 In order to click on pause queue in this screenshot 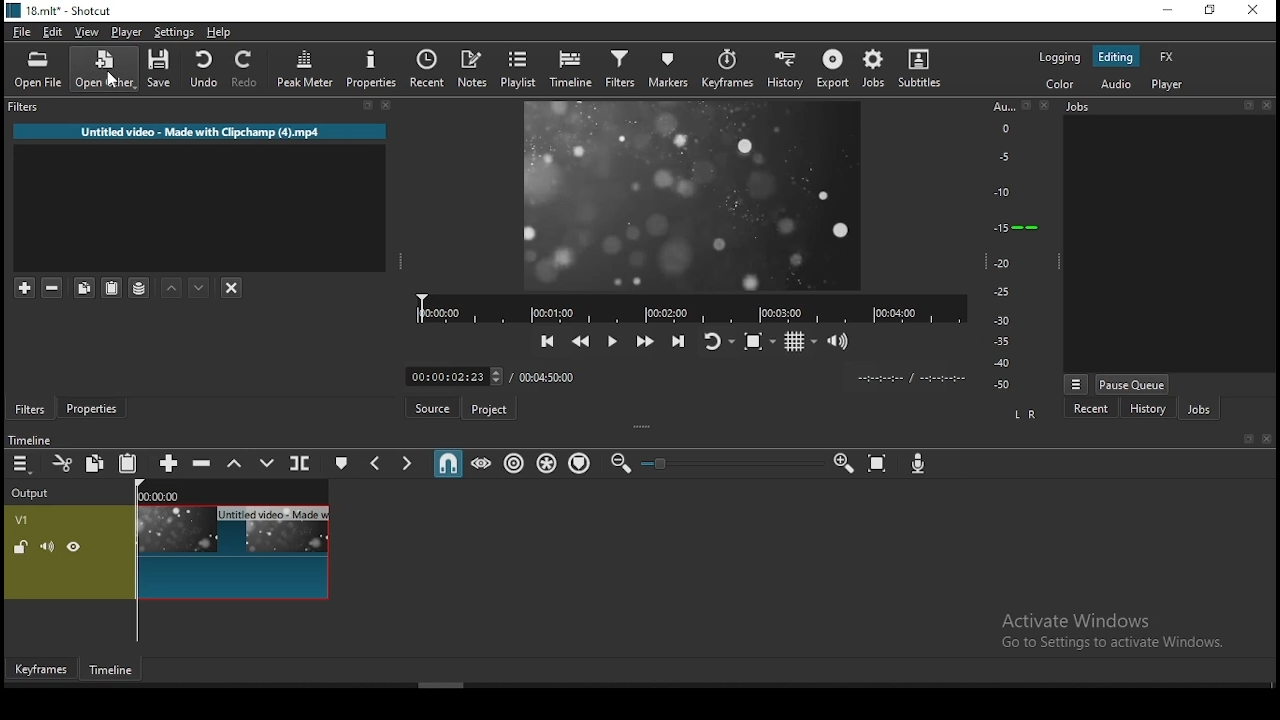, I will do `click(1133, 383)`.